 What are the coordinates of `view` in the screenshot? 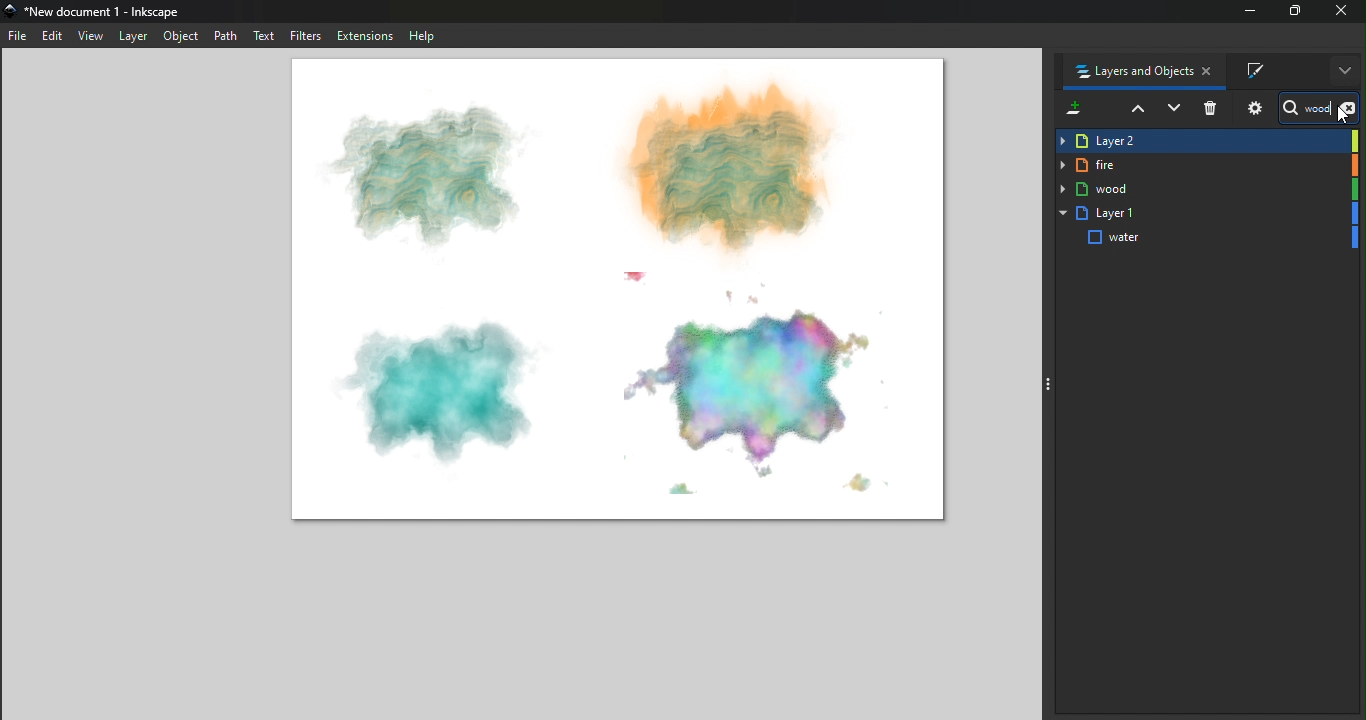 It's located at (91, 38).